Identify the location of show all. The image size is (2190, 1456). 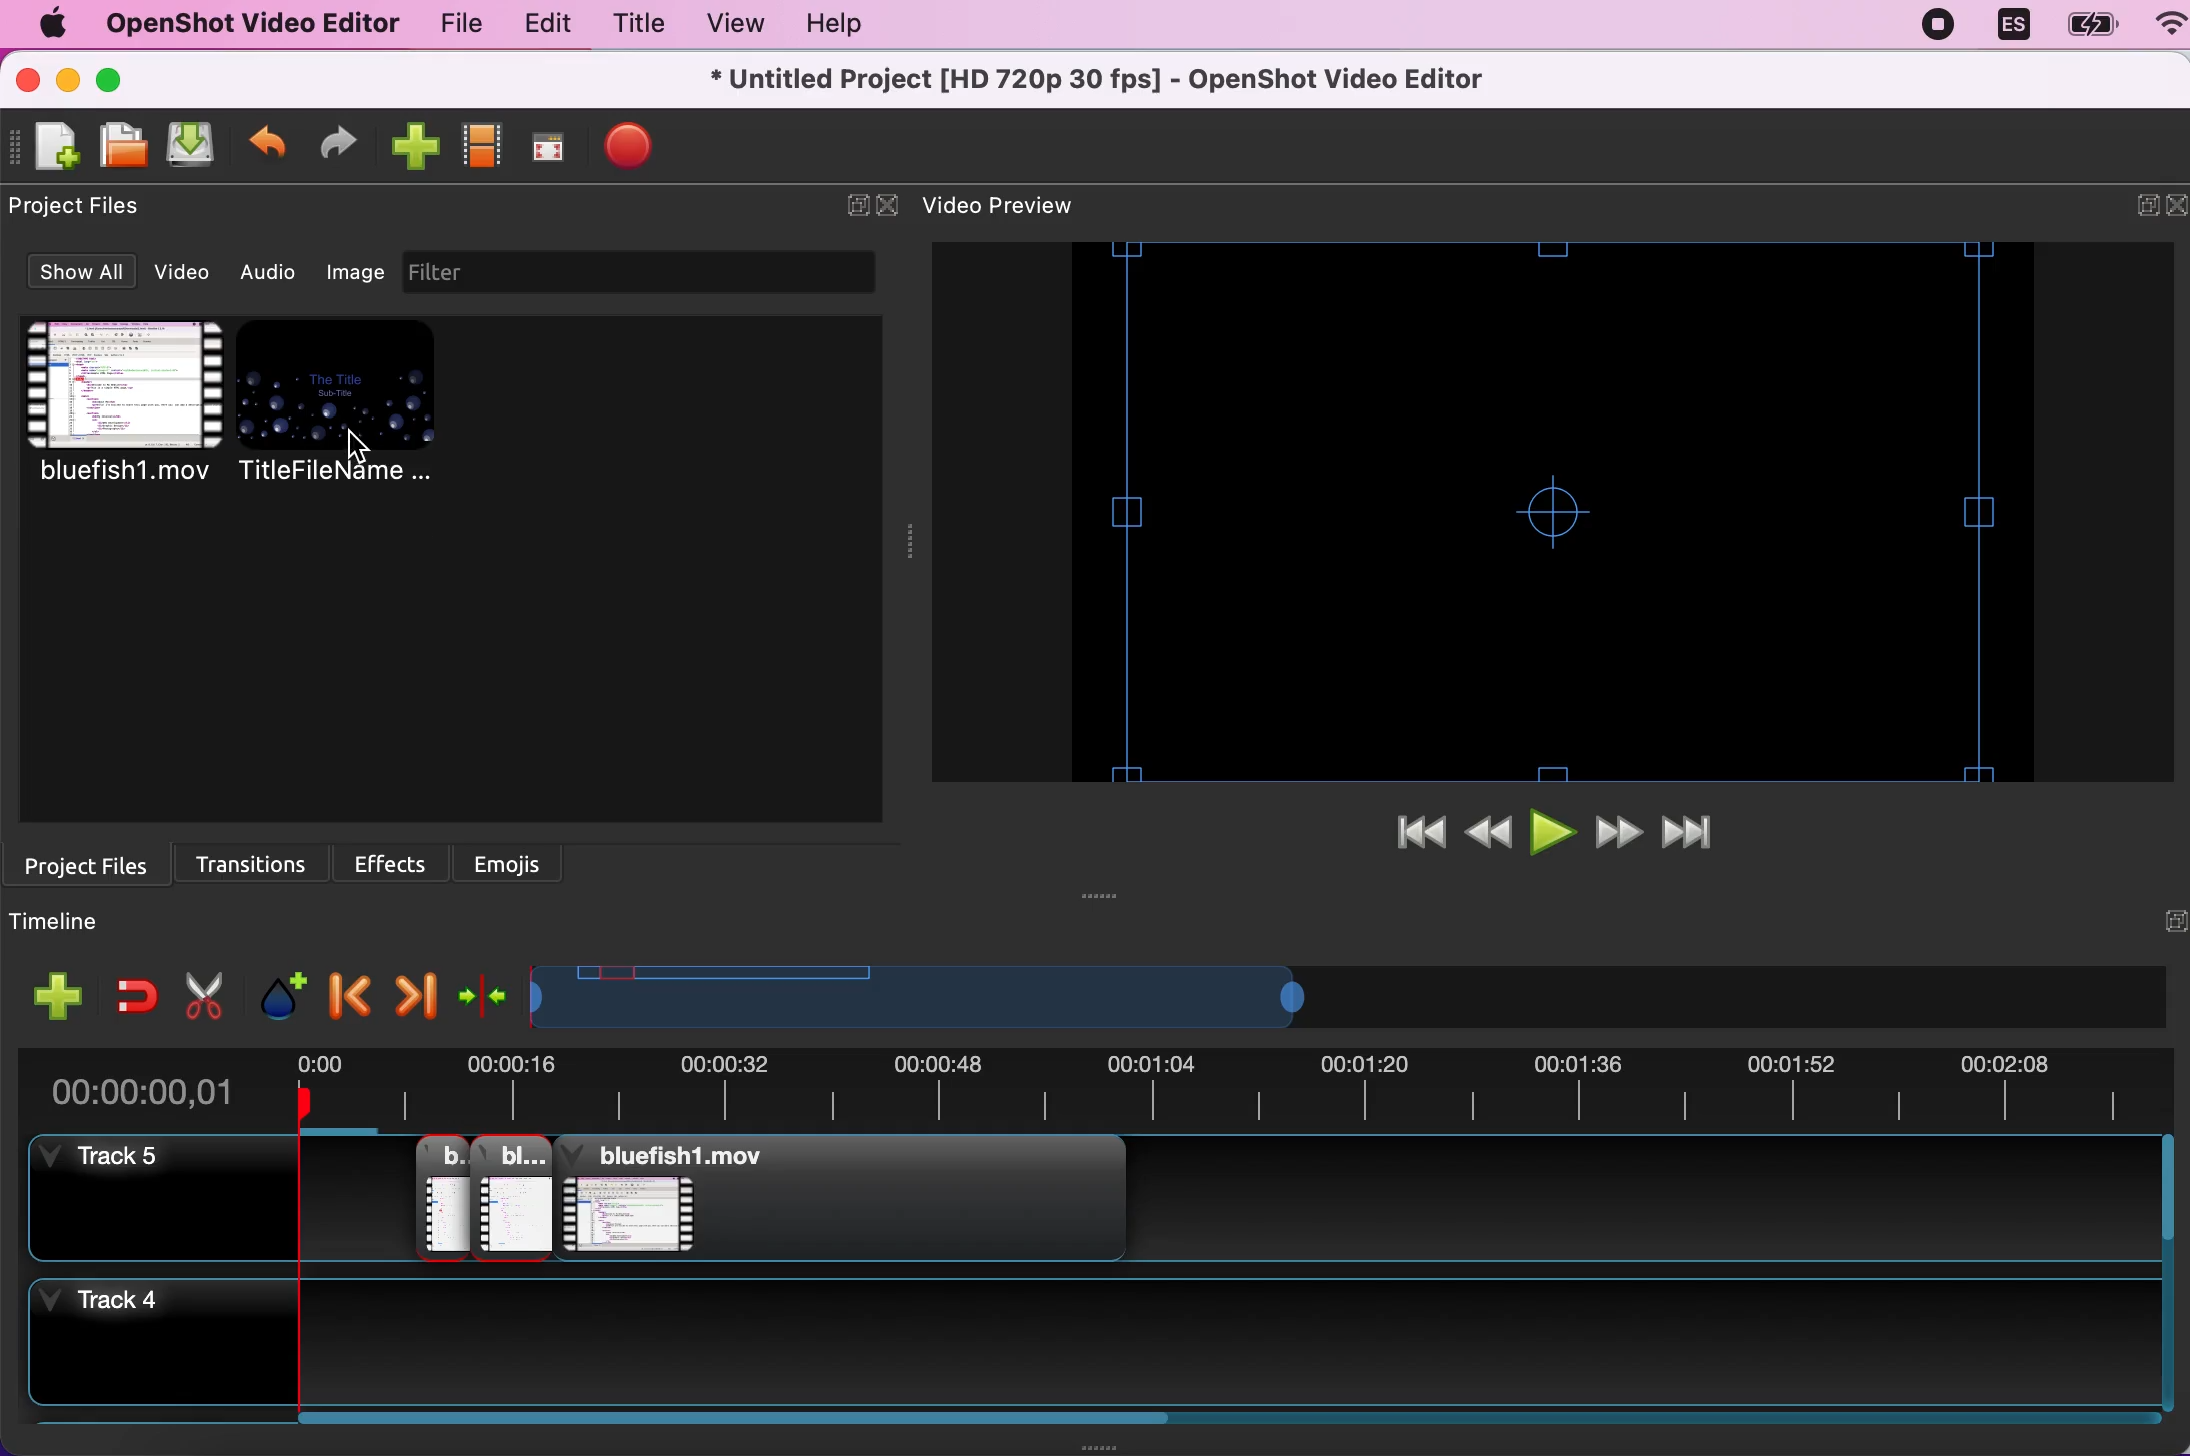
(78, 274).